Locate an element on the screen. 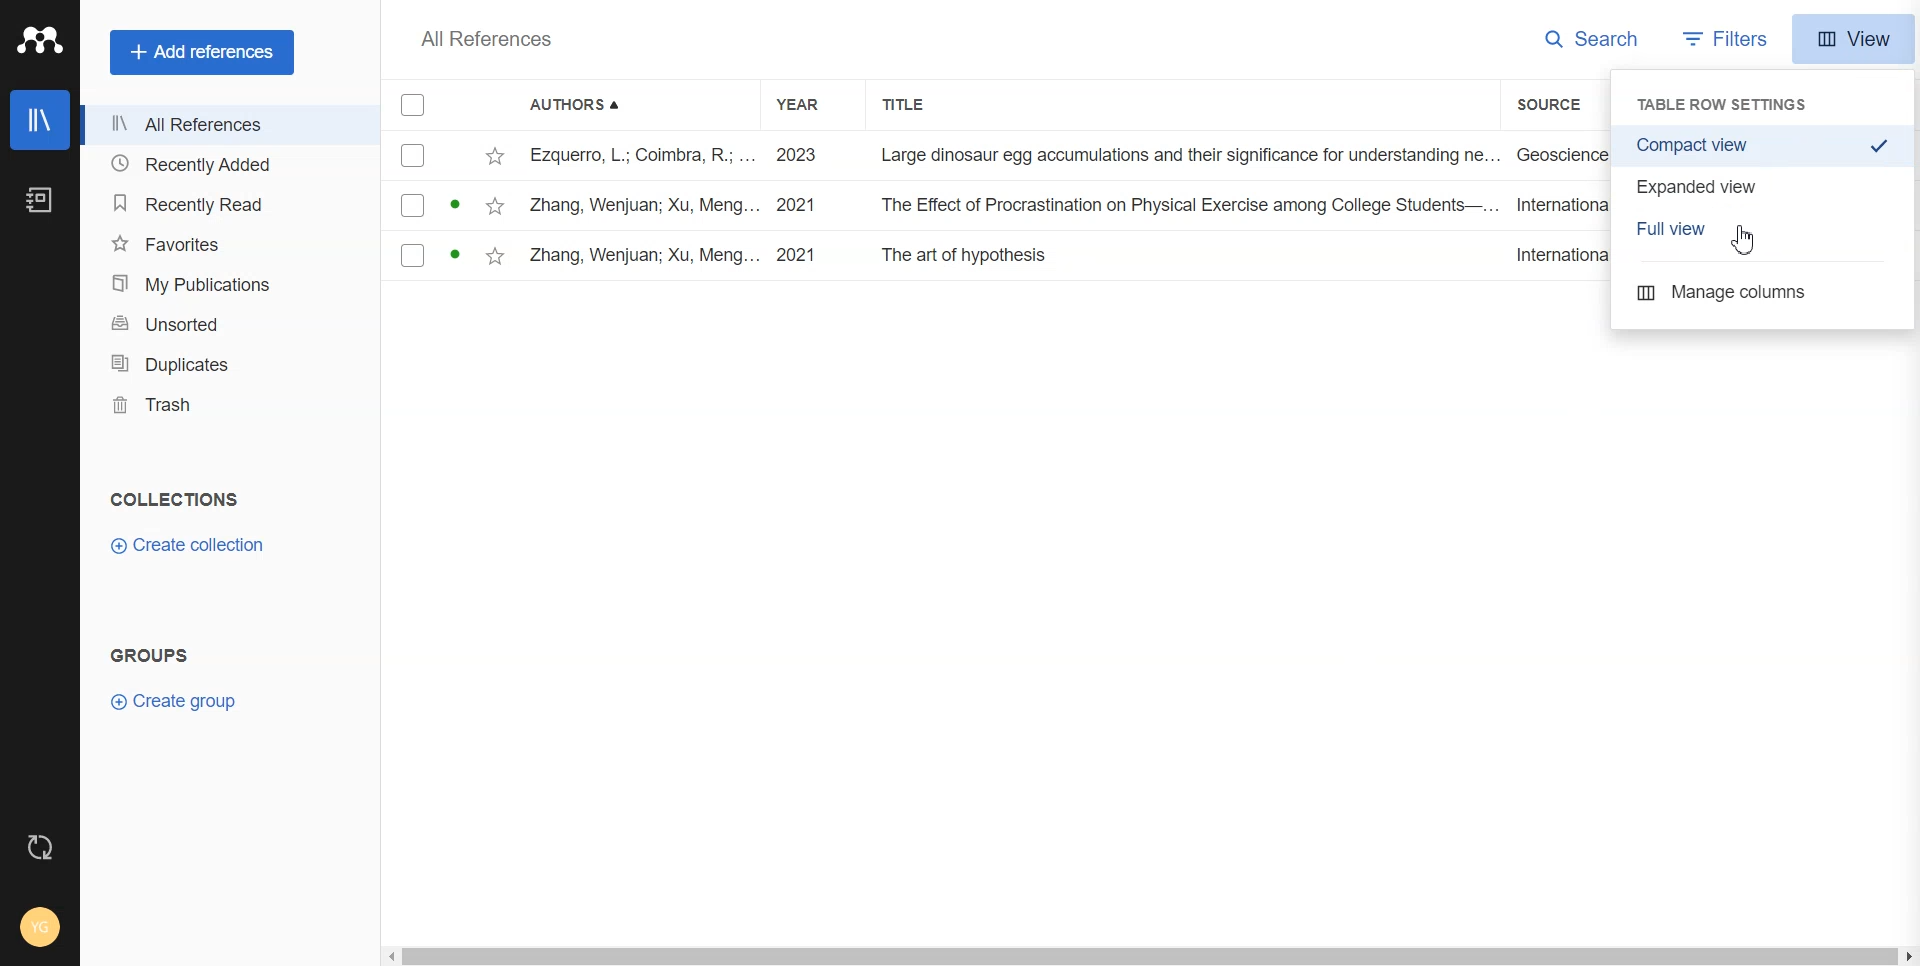 The image size is (1920, 966). Add references is located at coordinates (203, 52).